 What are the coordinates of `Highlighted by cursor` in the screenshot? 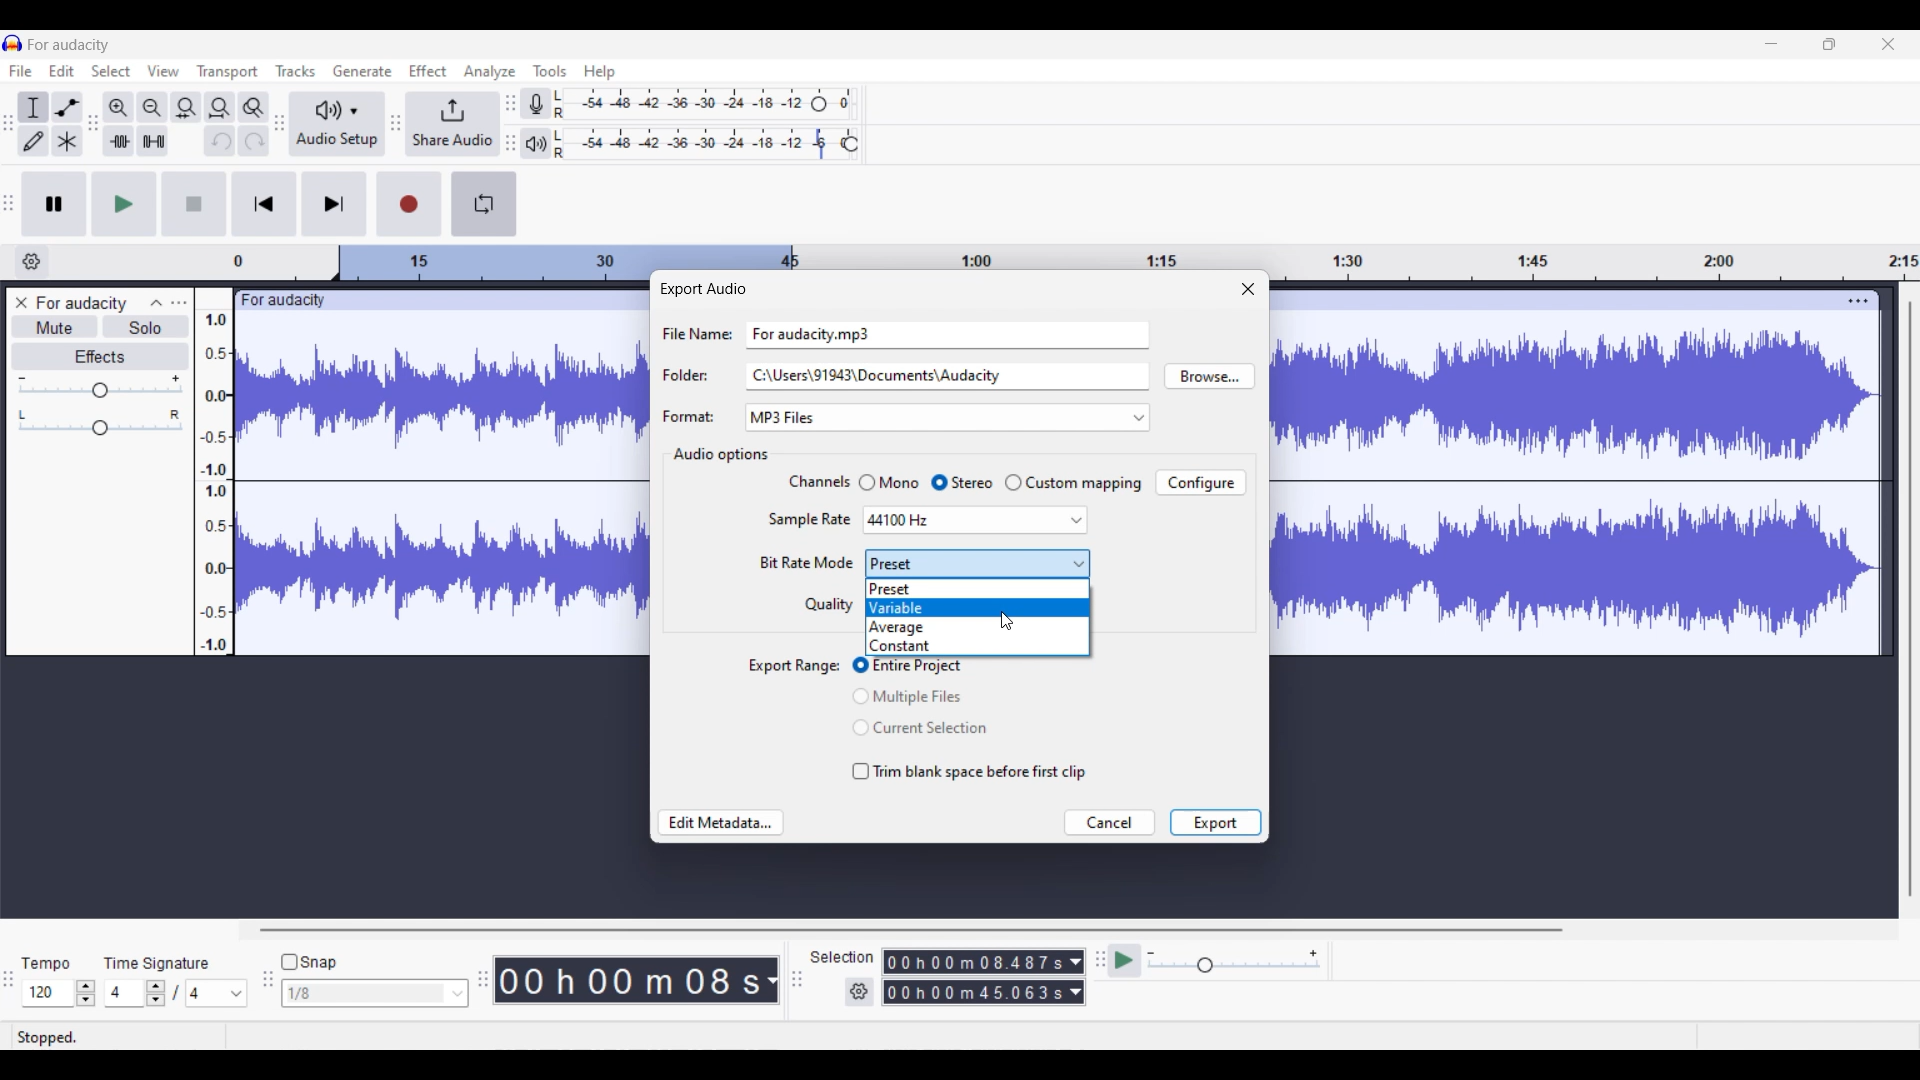 It's located at (977, 563).